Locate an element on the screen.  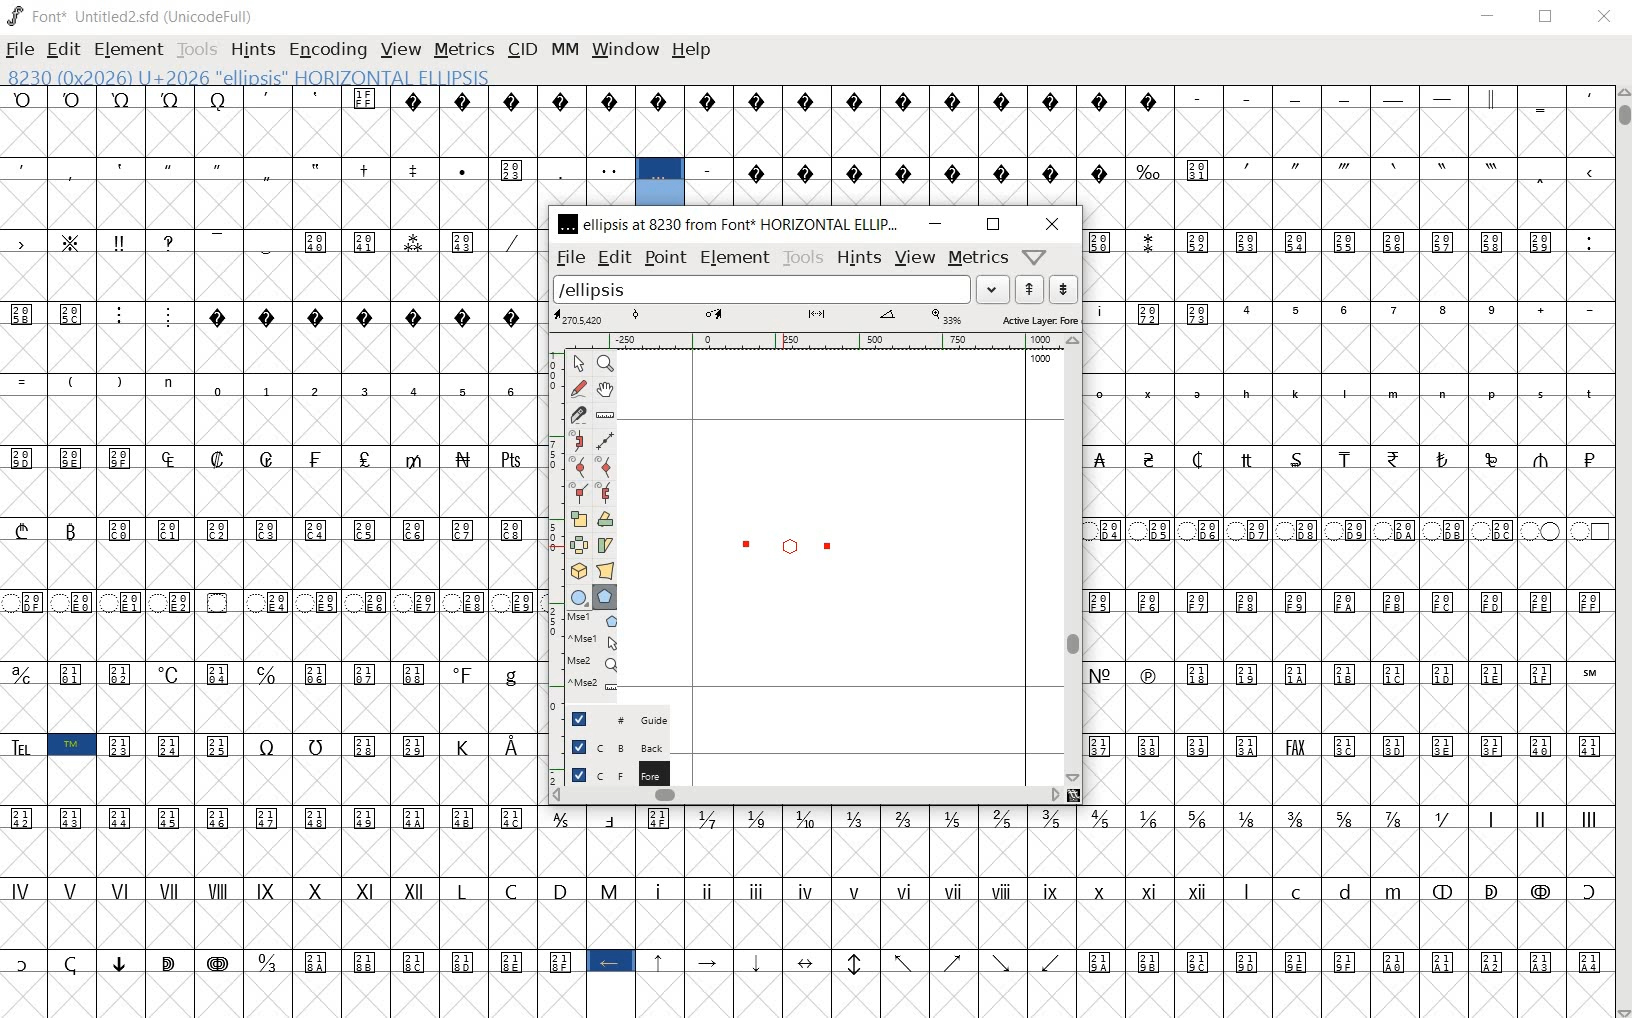
glyph characters is located at coordinates (1172, 145).